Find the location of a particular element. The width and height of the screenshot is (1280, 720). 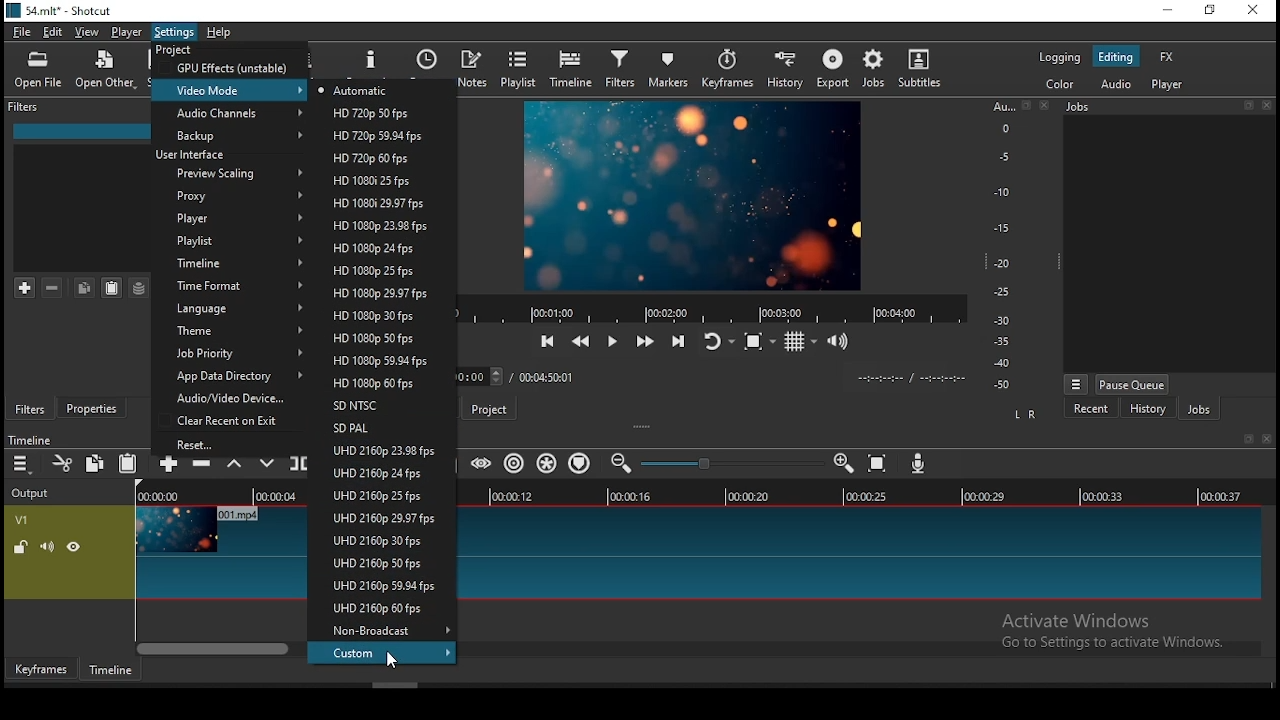

cut is located at coordinates (63, 463).